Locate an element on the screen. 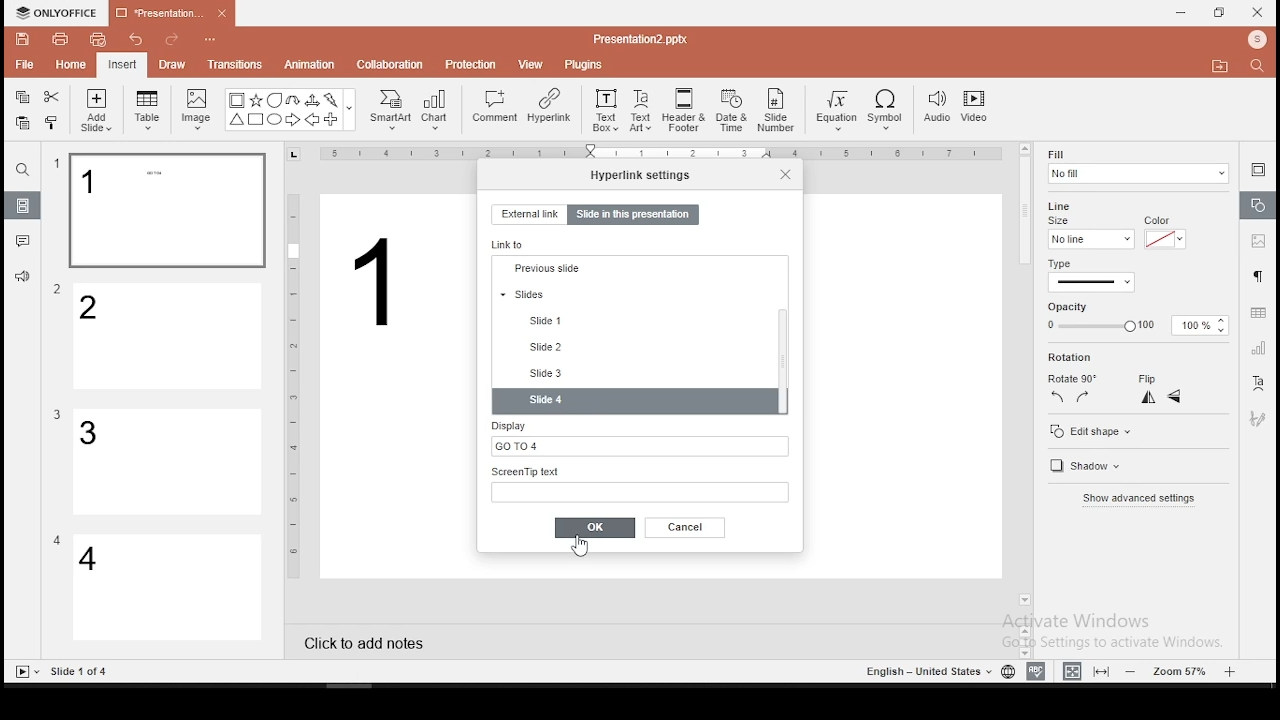 The image size is (1280, 720). protection is located at coordinates (471, 63).